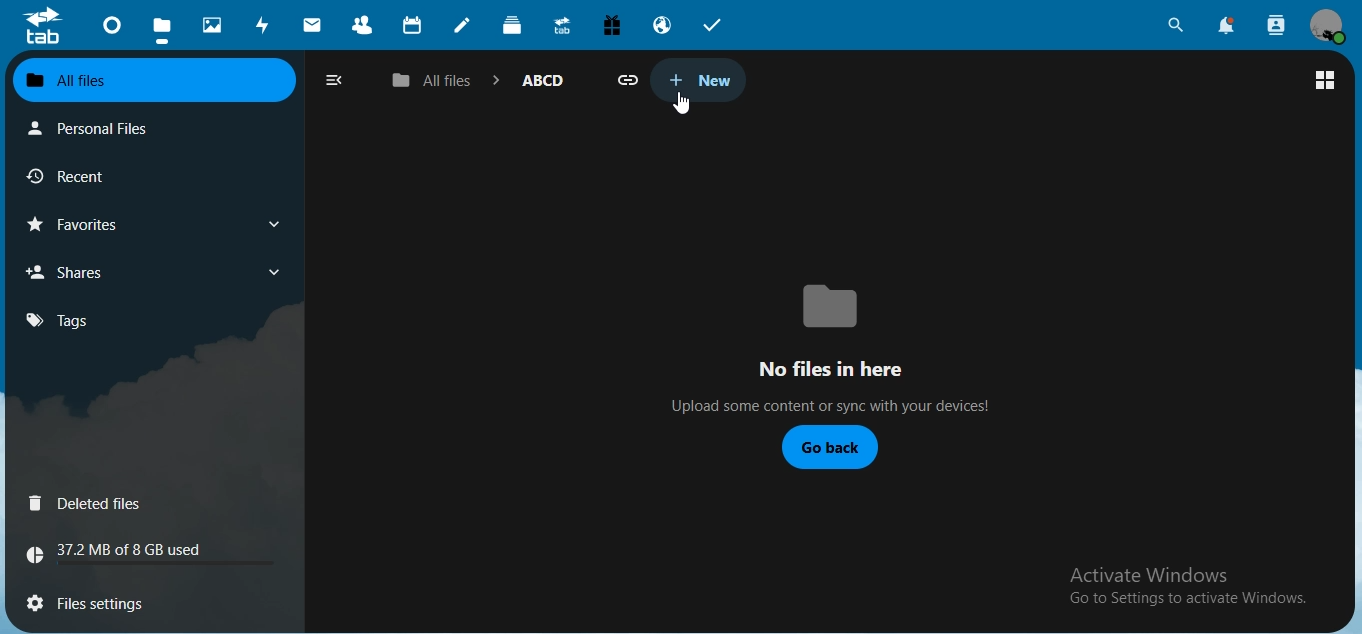  What do you see at coordinates (265, 27) in the screenshot?
I see `activity` at bounding box center [265, 27].